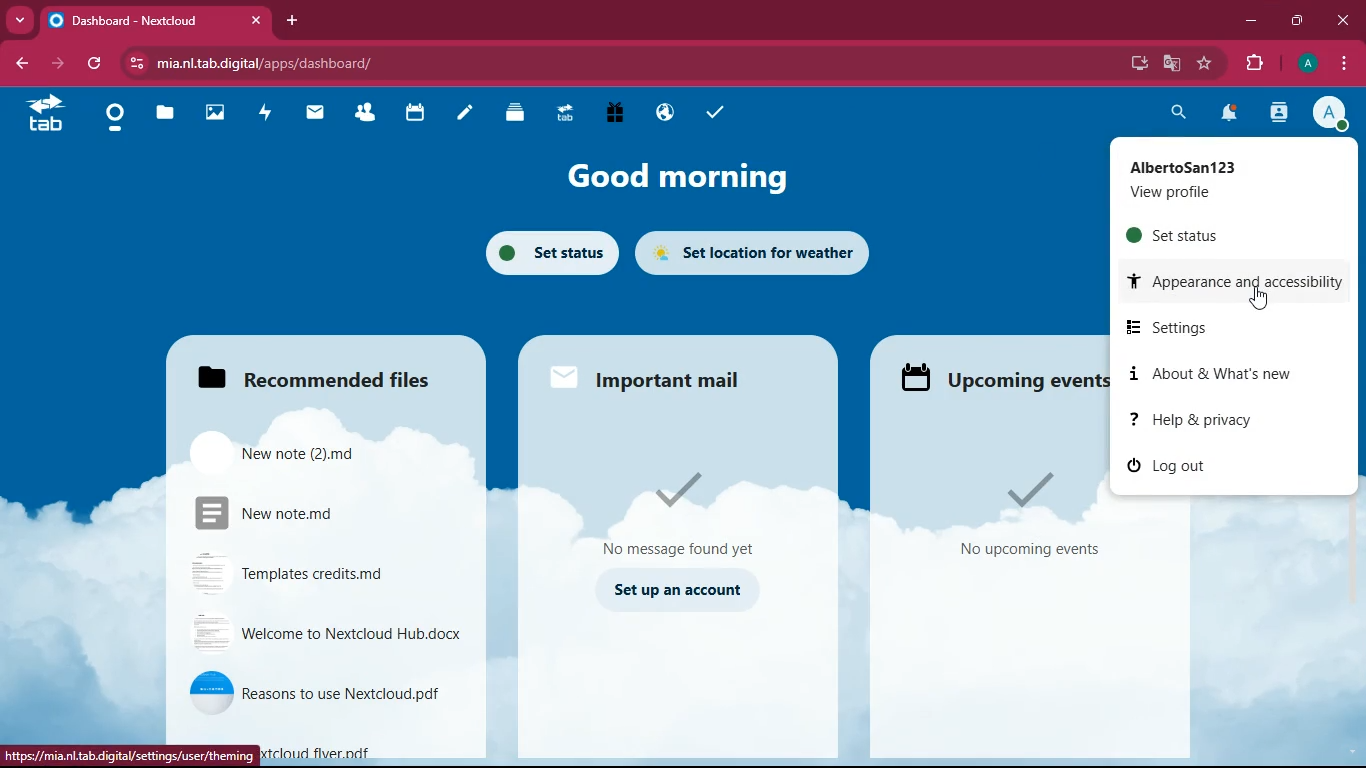  Describe the element at coordinates (412, 115) in the screenshot. I see `calendar` at that location.